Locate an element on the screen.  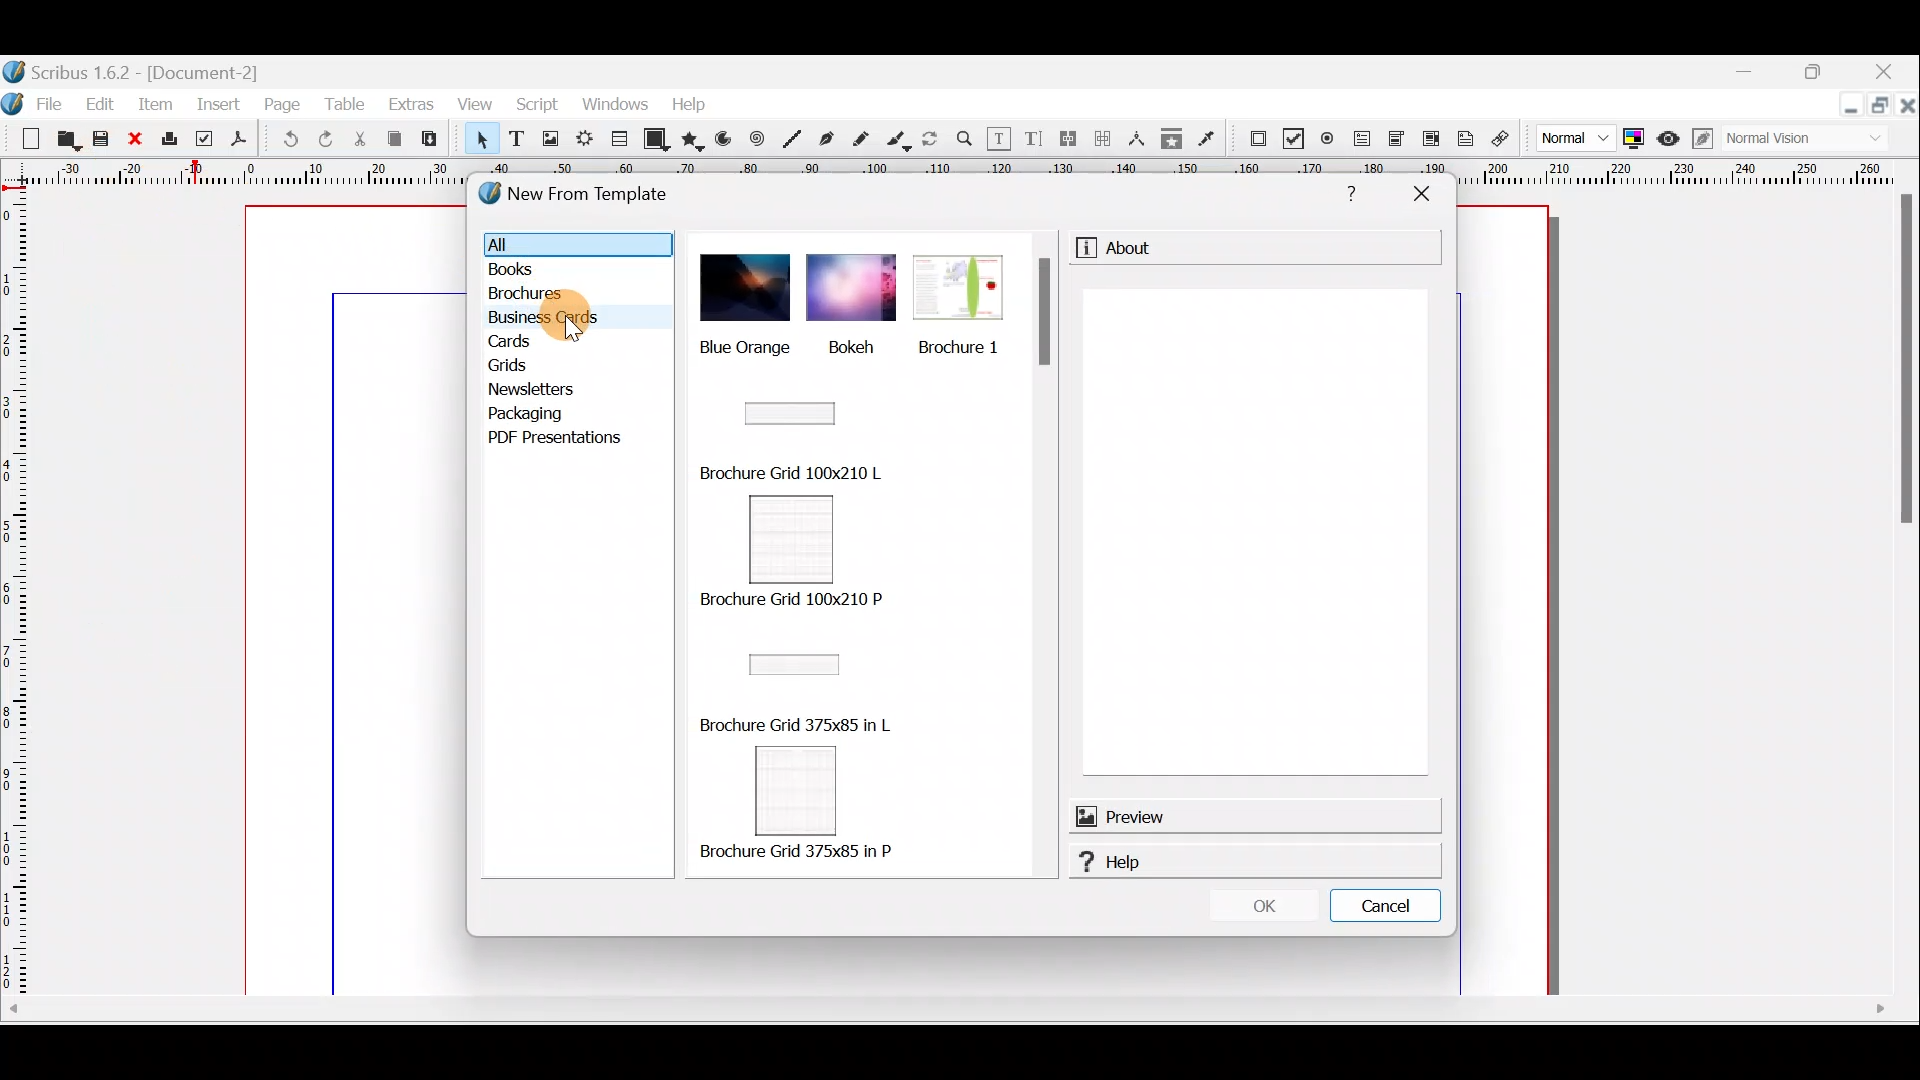
Cancel is located at coordinates (1388, 902).